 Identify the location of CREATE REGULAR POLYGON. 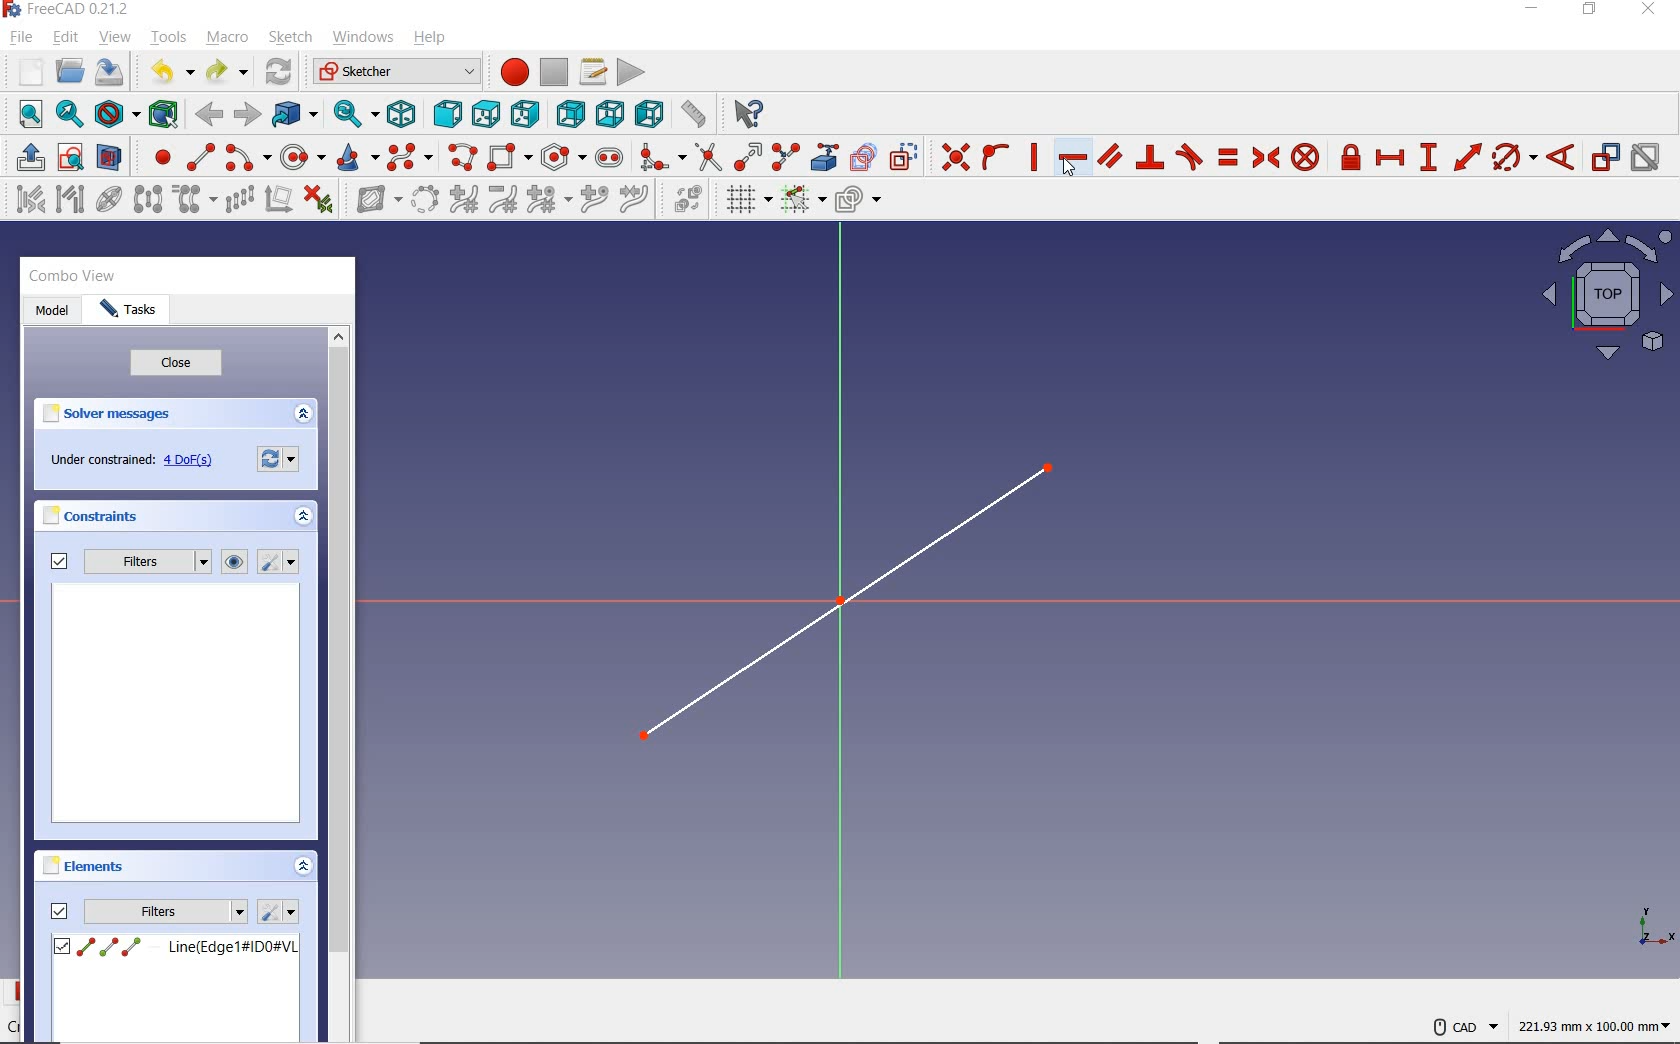
(563, 157).